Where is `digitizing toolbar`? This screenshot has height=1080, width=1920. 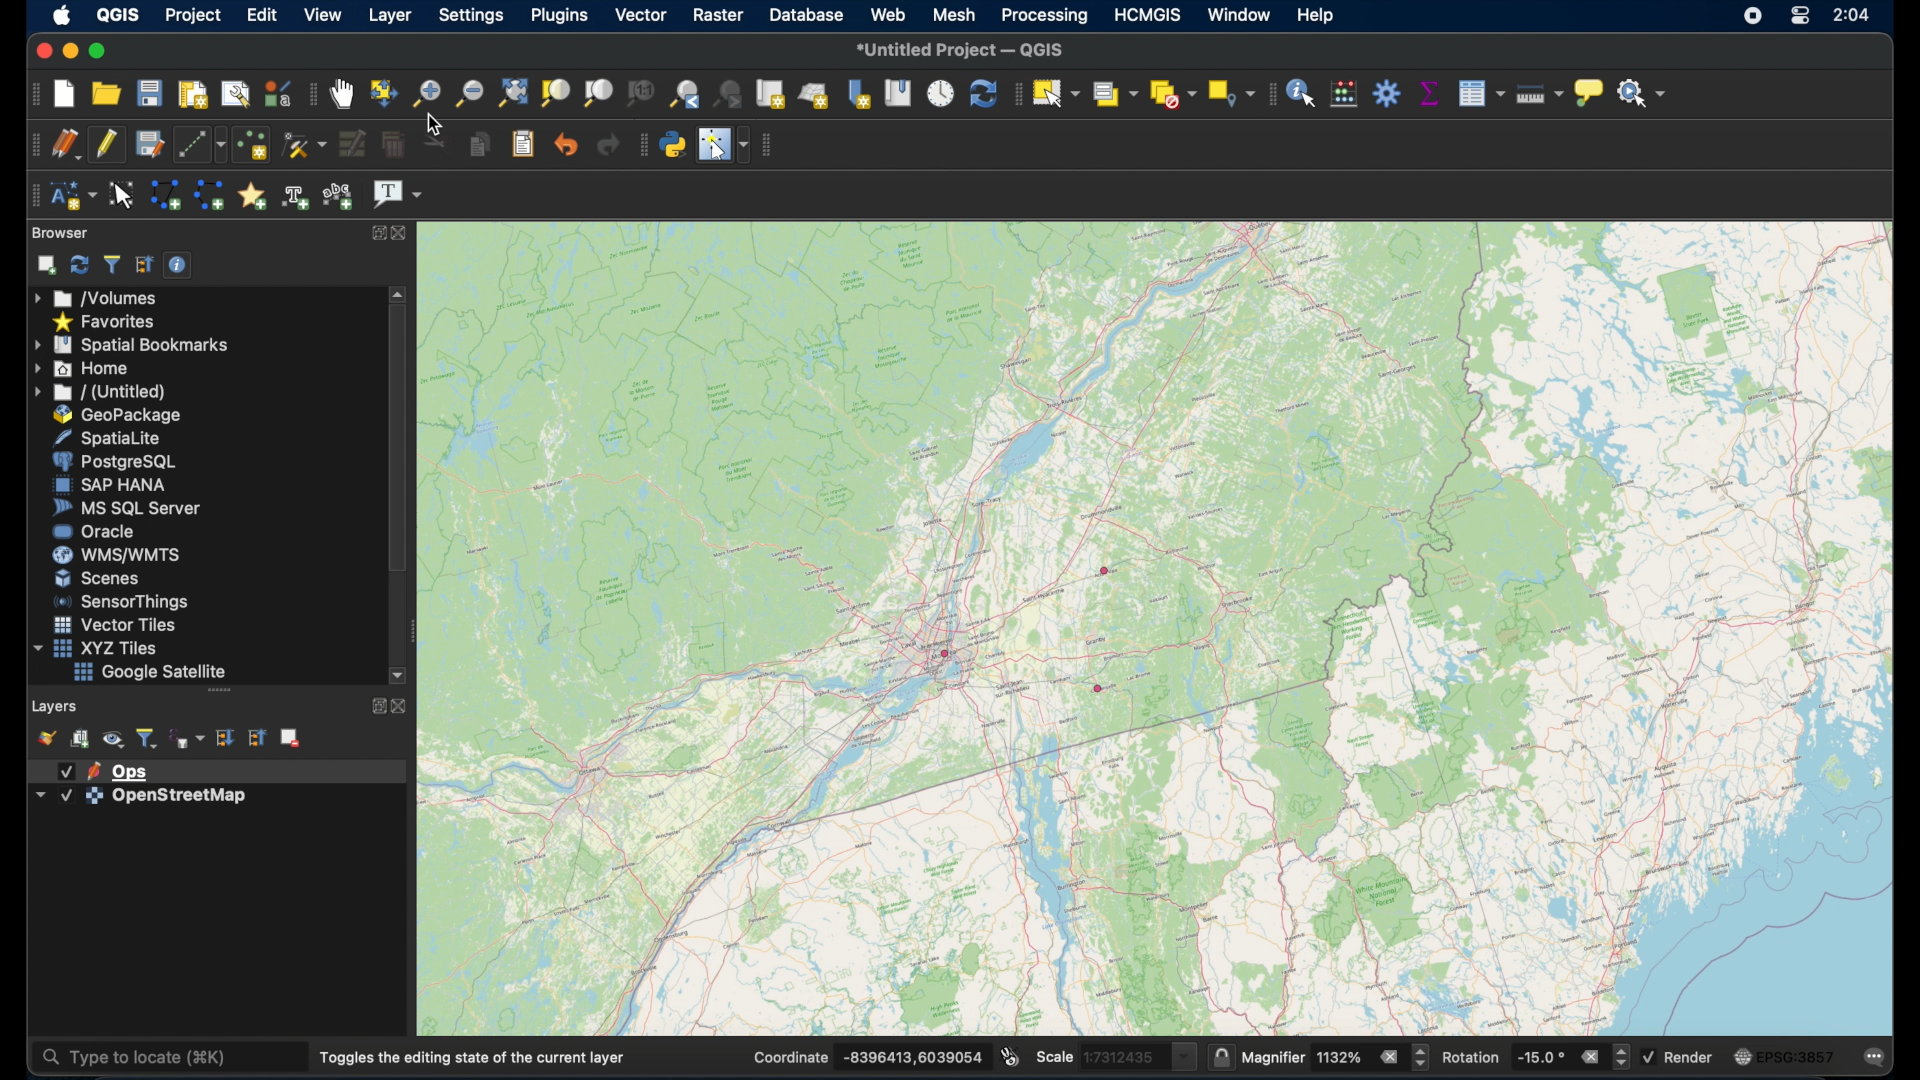
digitizing toolbar is located at coordinates (32, 144).